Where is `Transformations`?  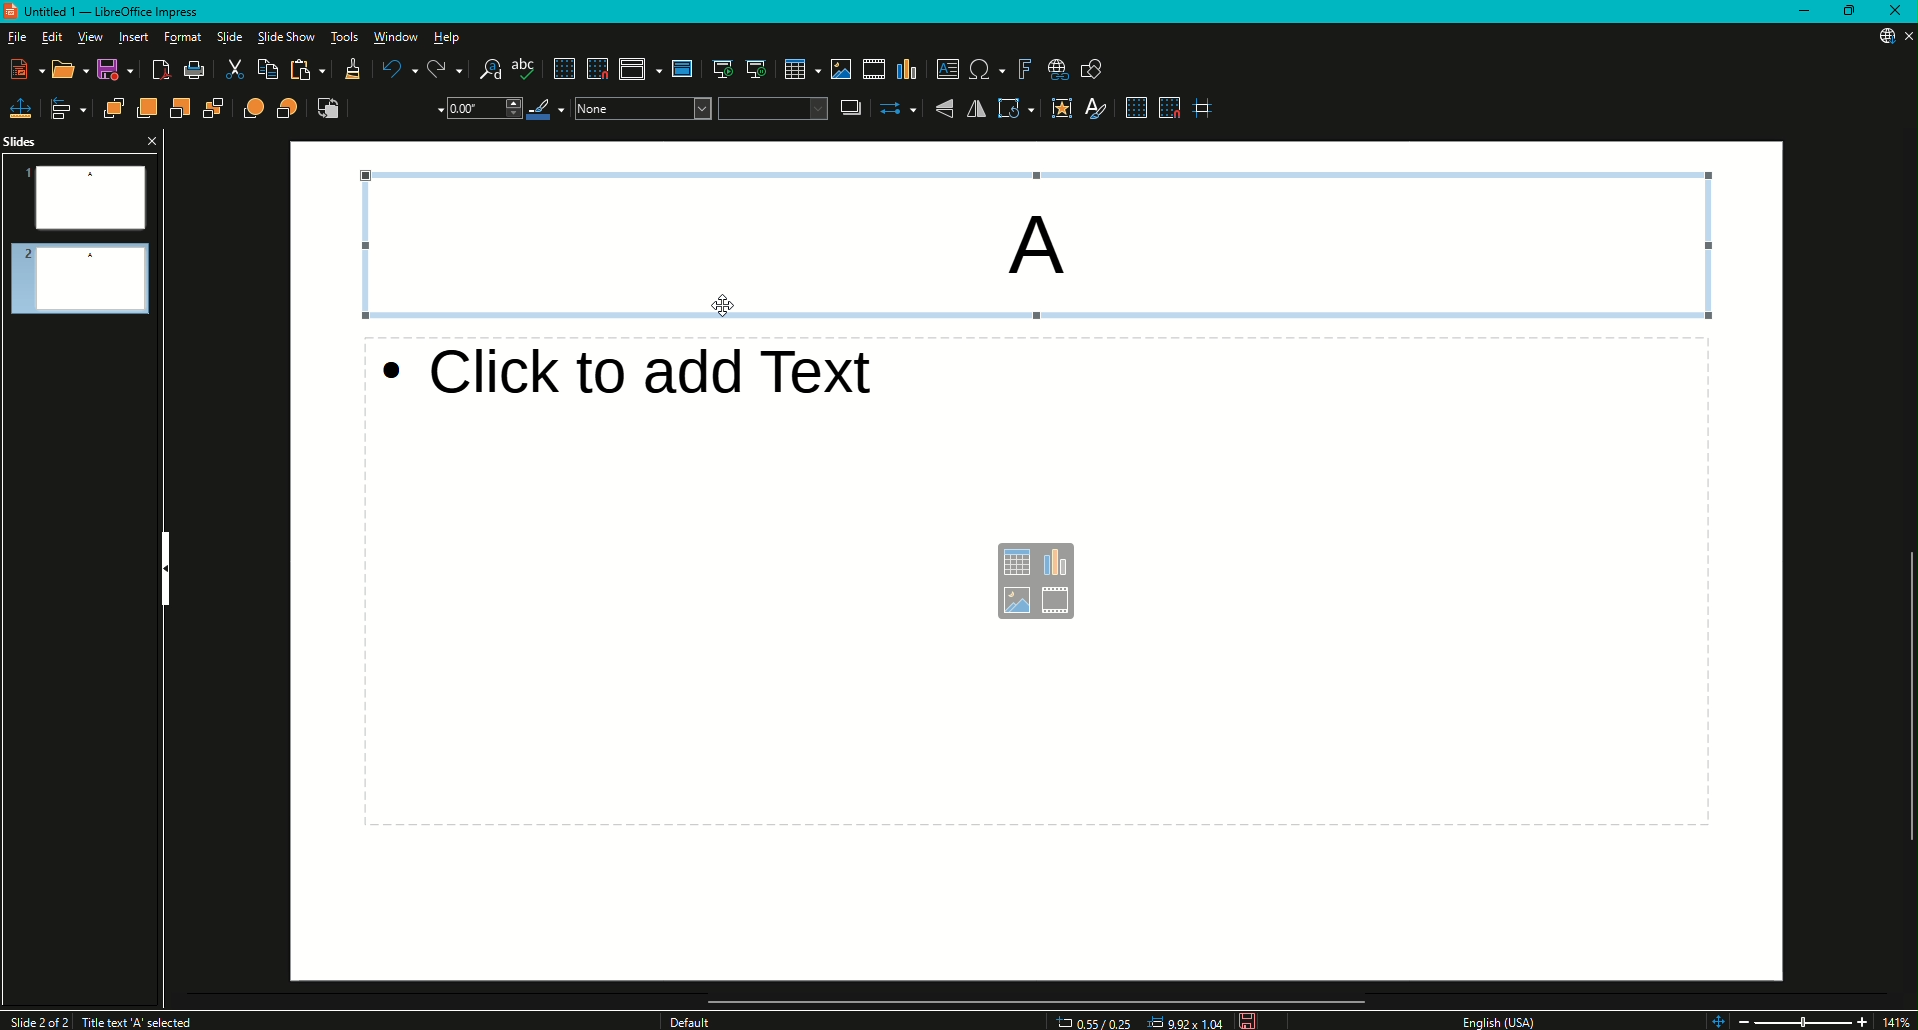 Transformations is located at coordinates (1019, 110).